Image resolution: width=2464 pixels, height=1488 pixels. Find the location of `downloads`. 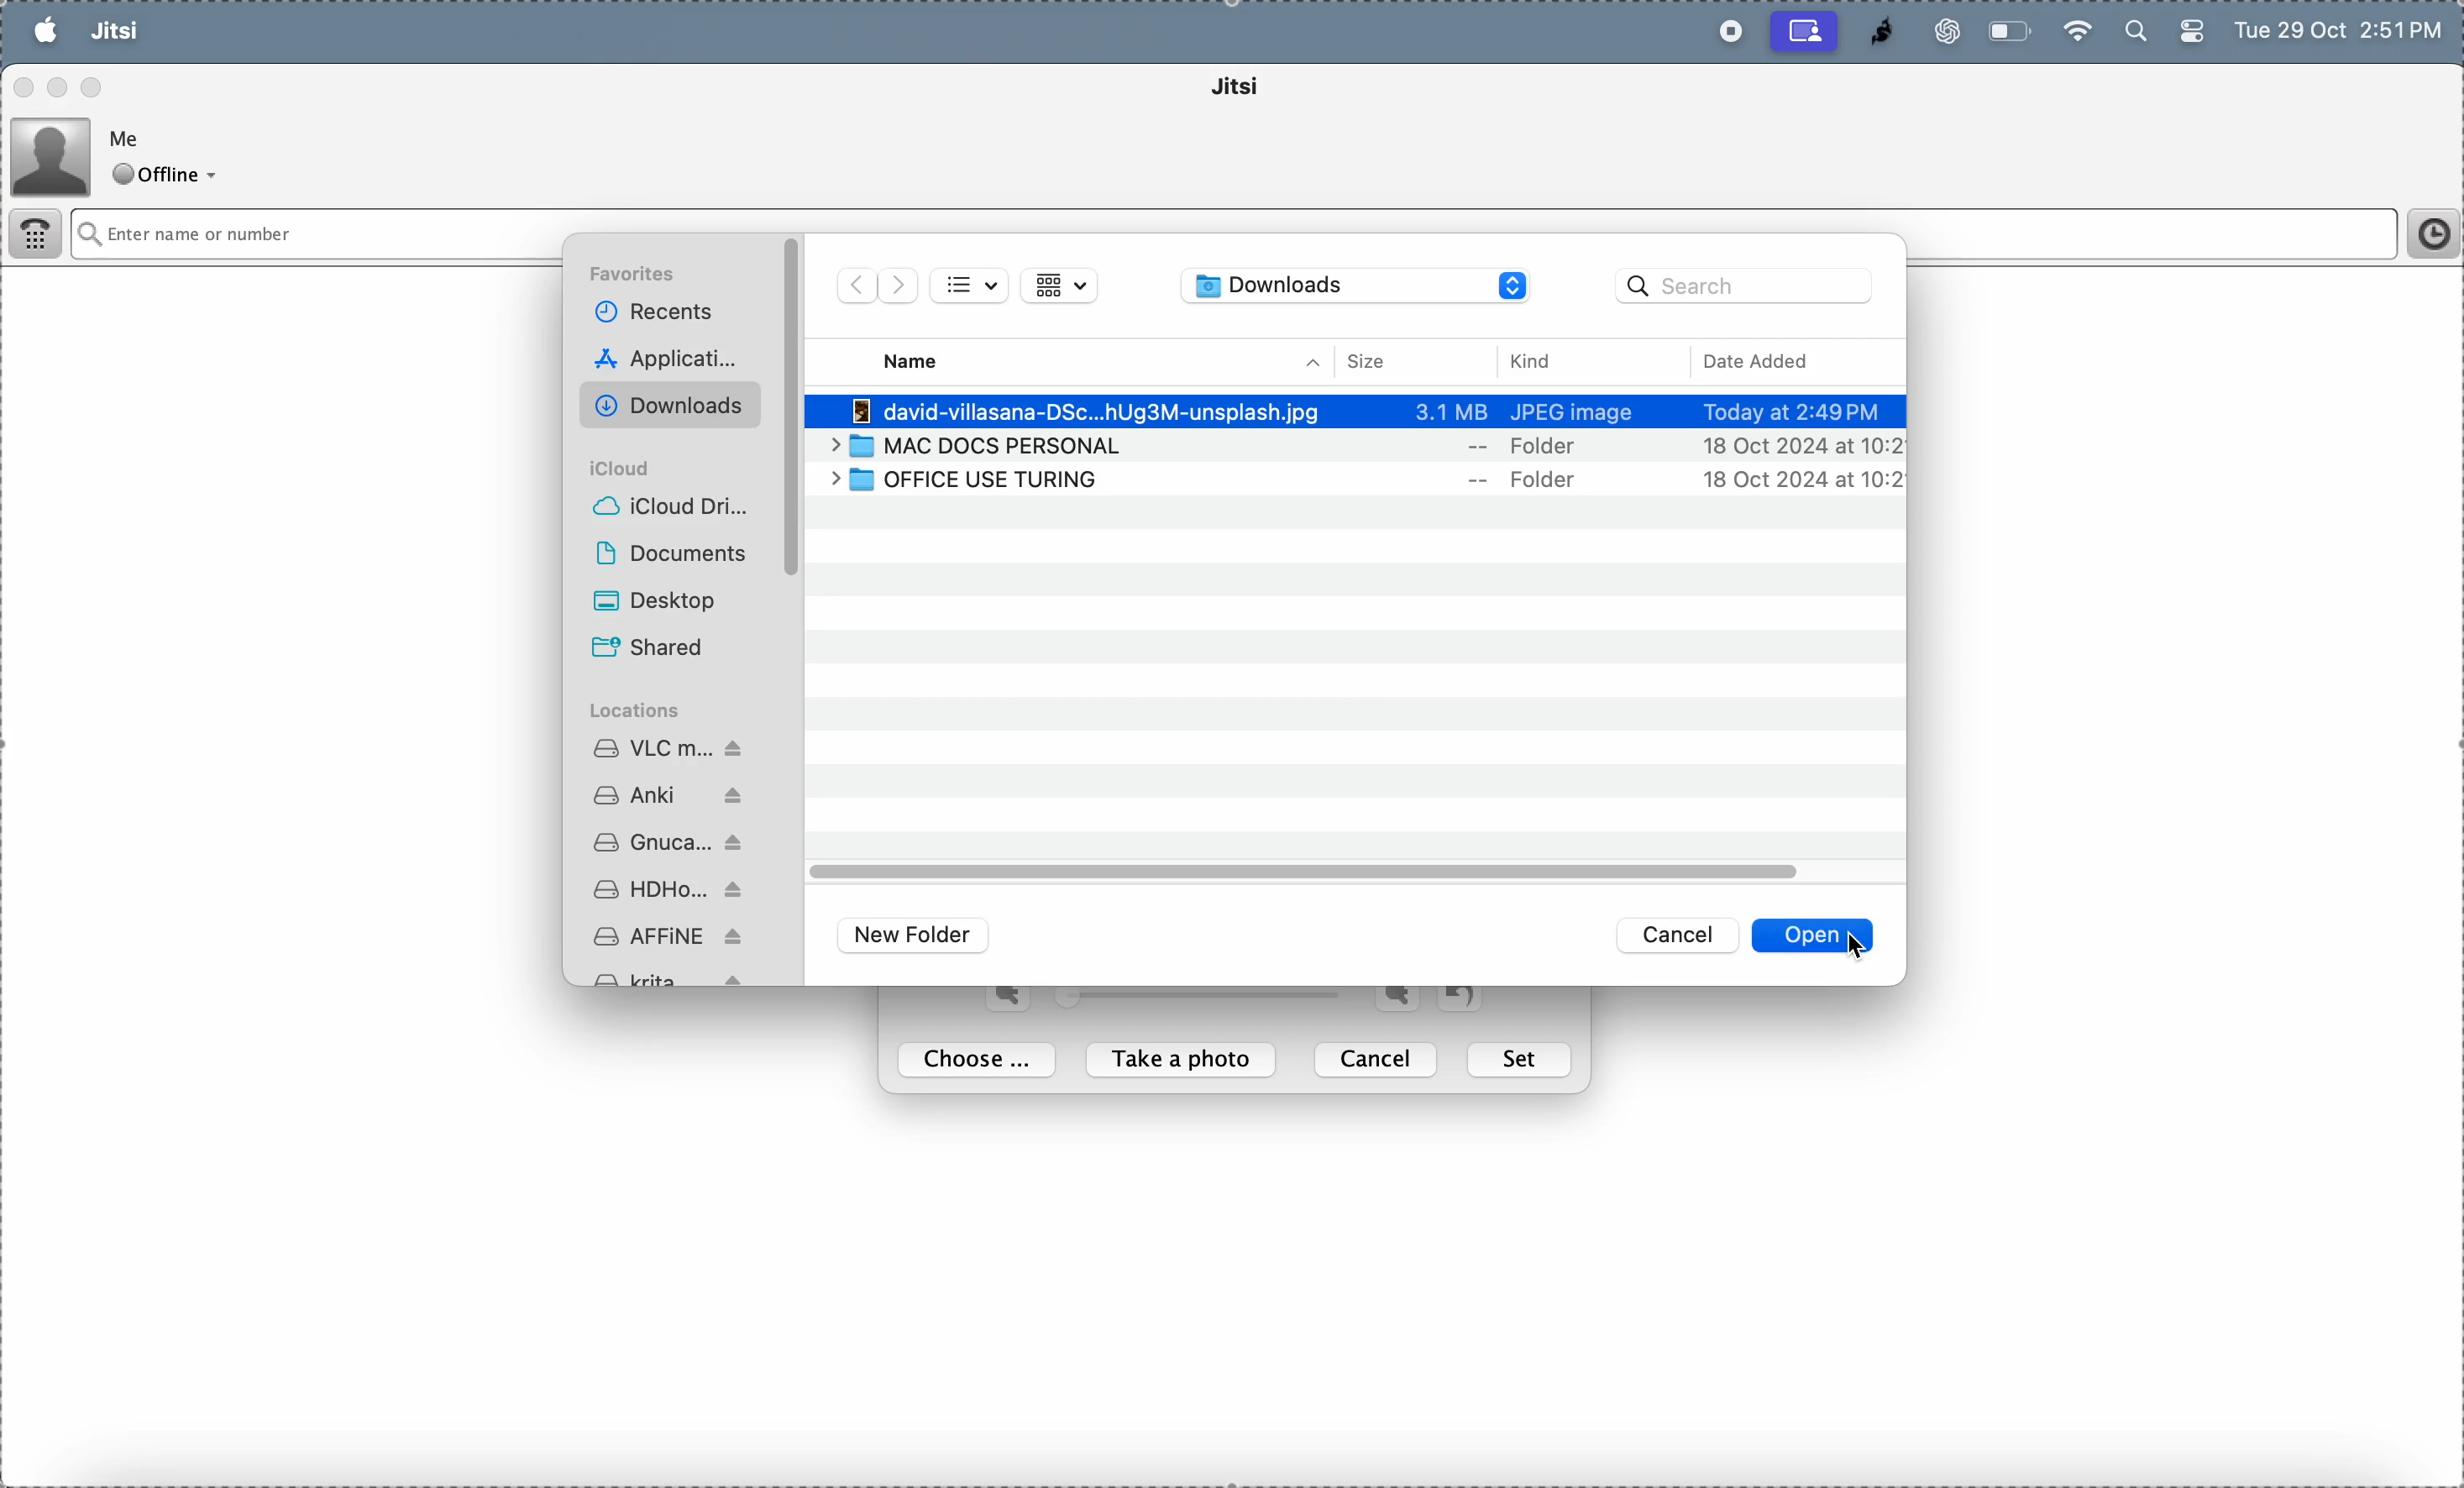

downloads is located at coordinates (674, 403).